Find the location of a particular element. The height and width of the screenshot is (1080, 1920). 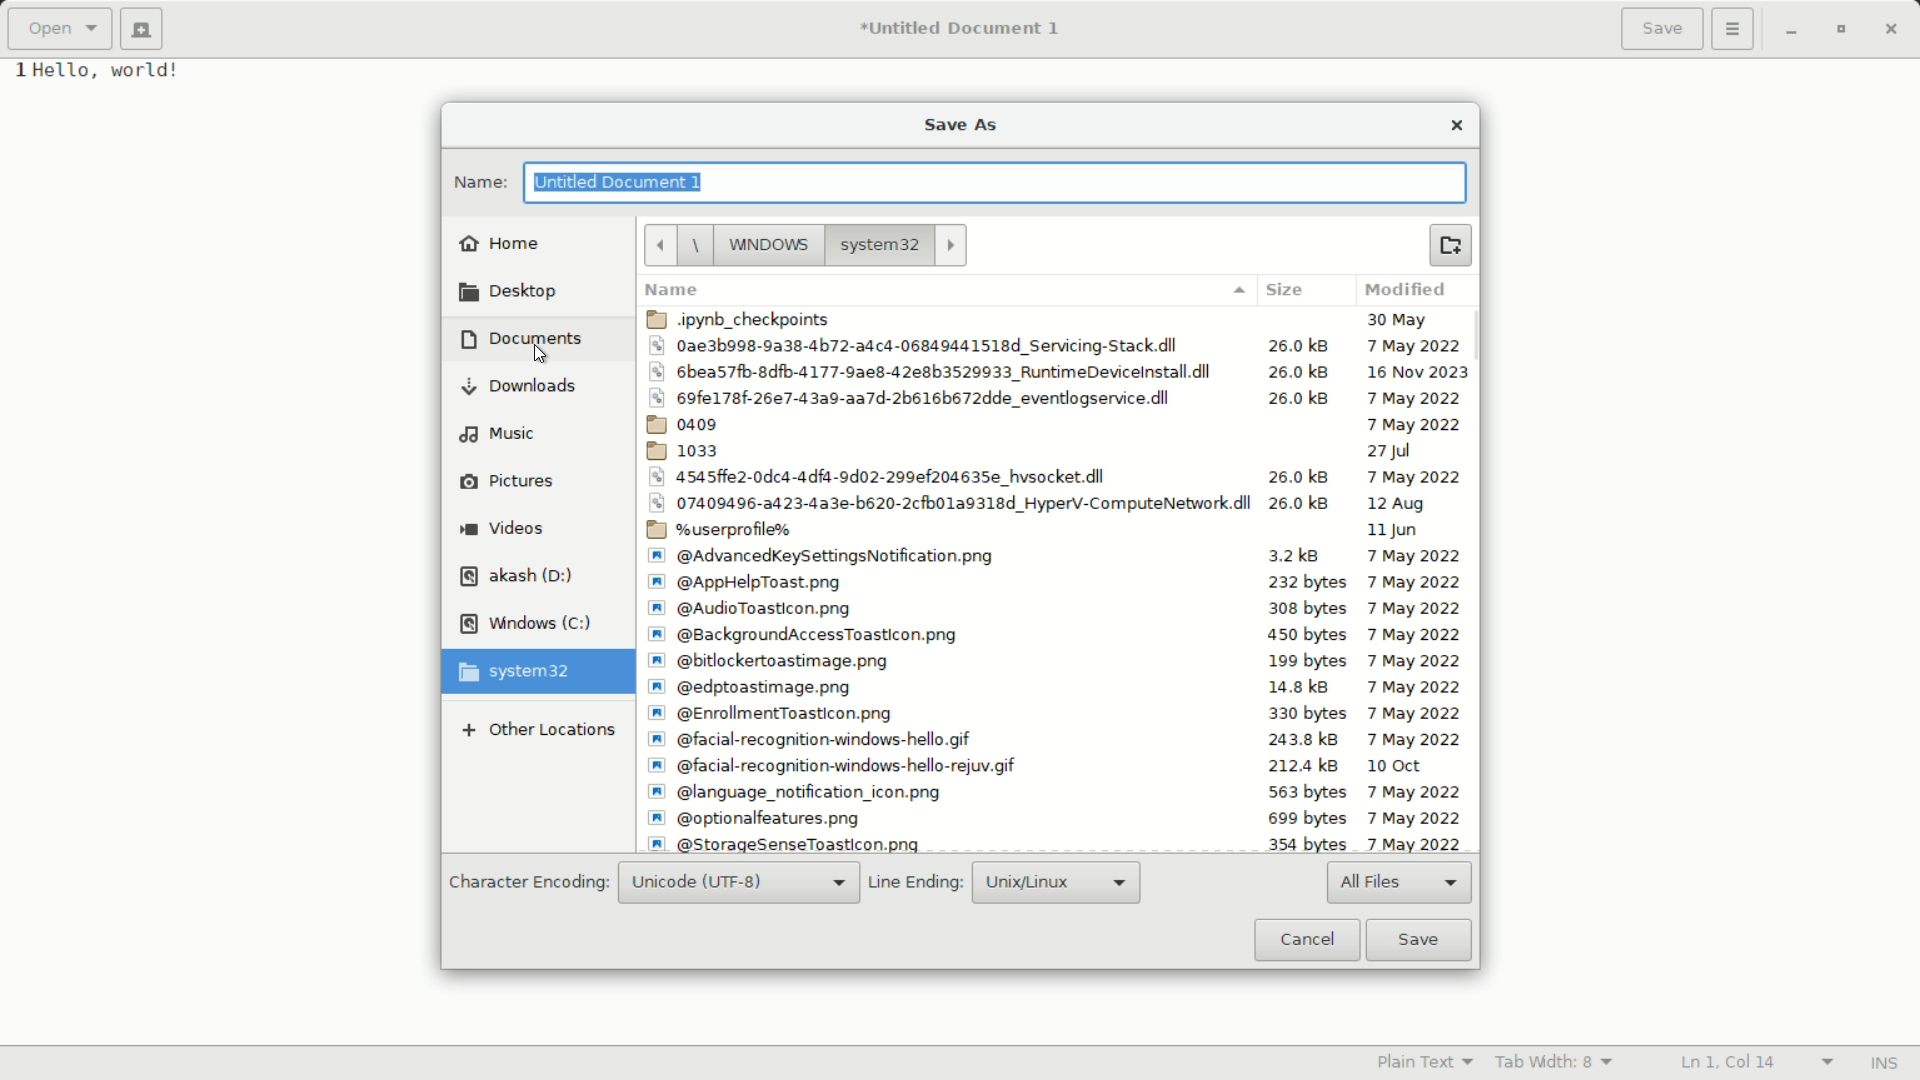

modified is located at coordinates (1410, 292).